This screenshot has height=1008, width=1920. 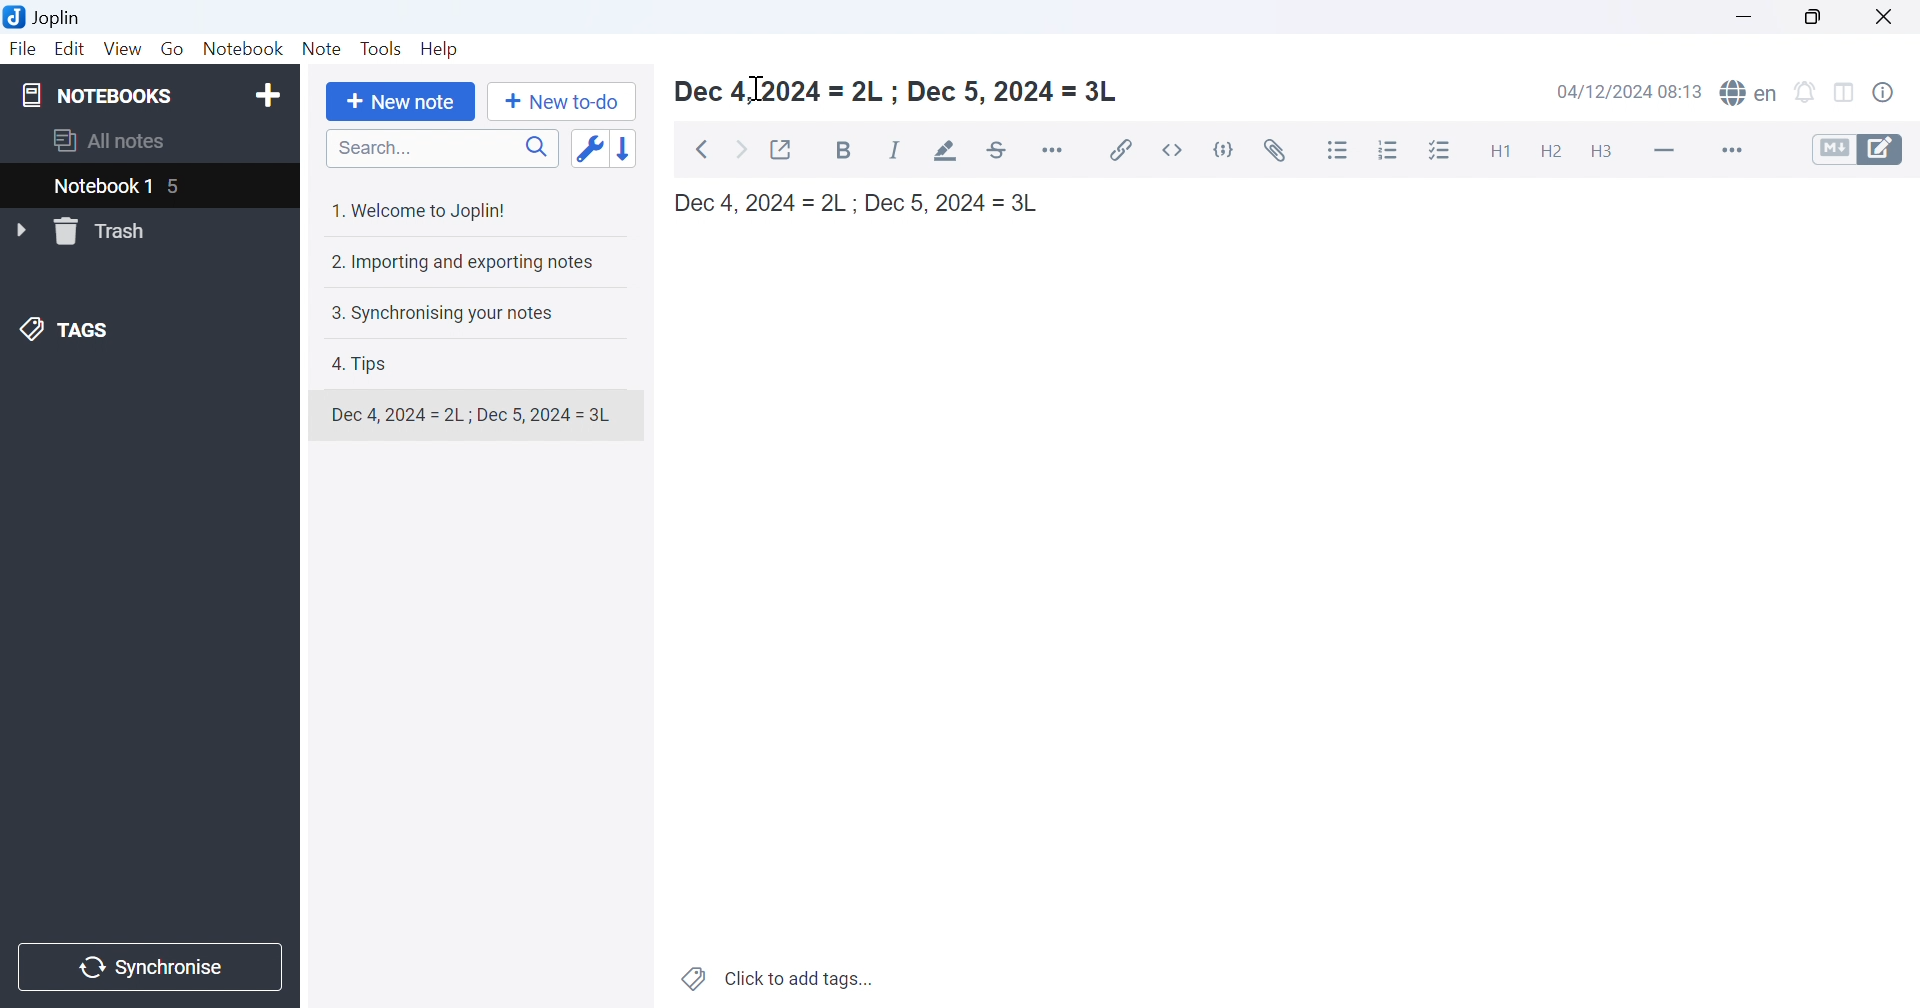 I want to click on NOTEBOOKS, so click(x=101, y=96).